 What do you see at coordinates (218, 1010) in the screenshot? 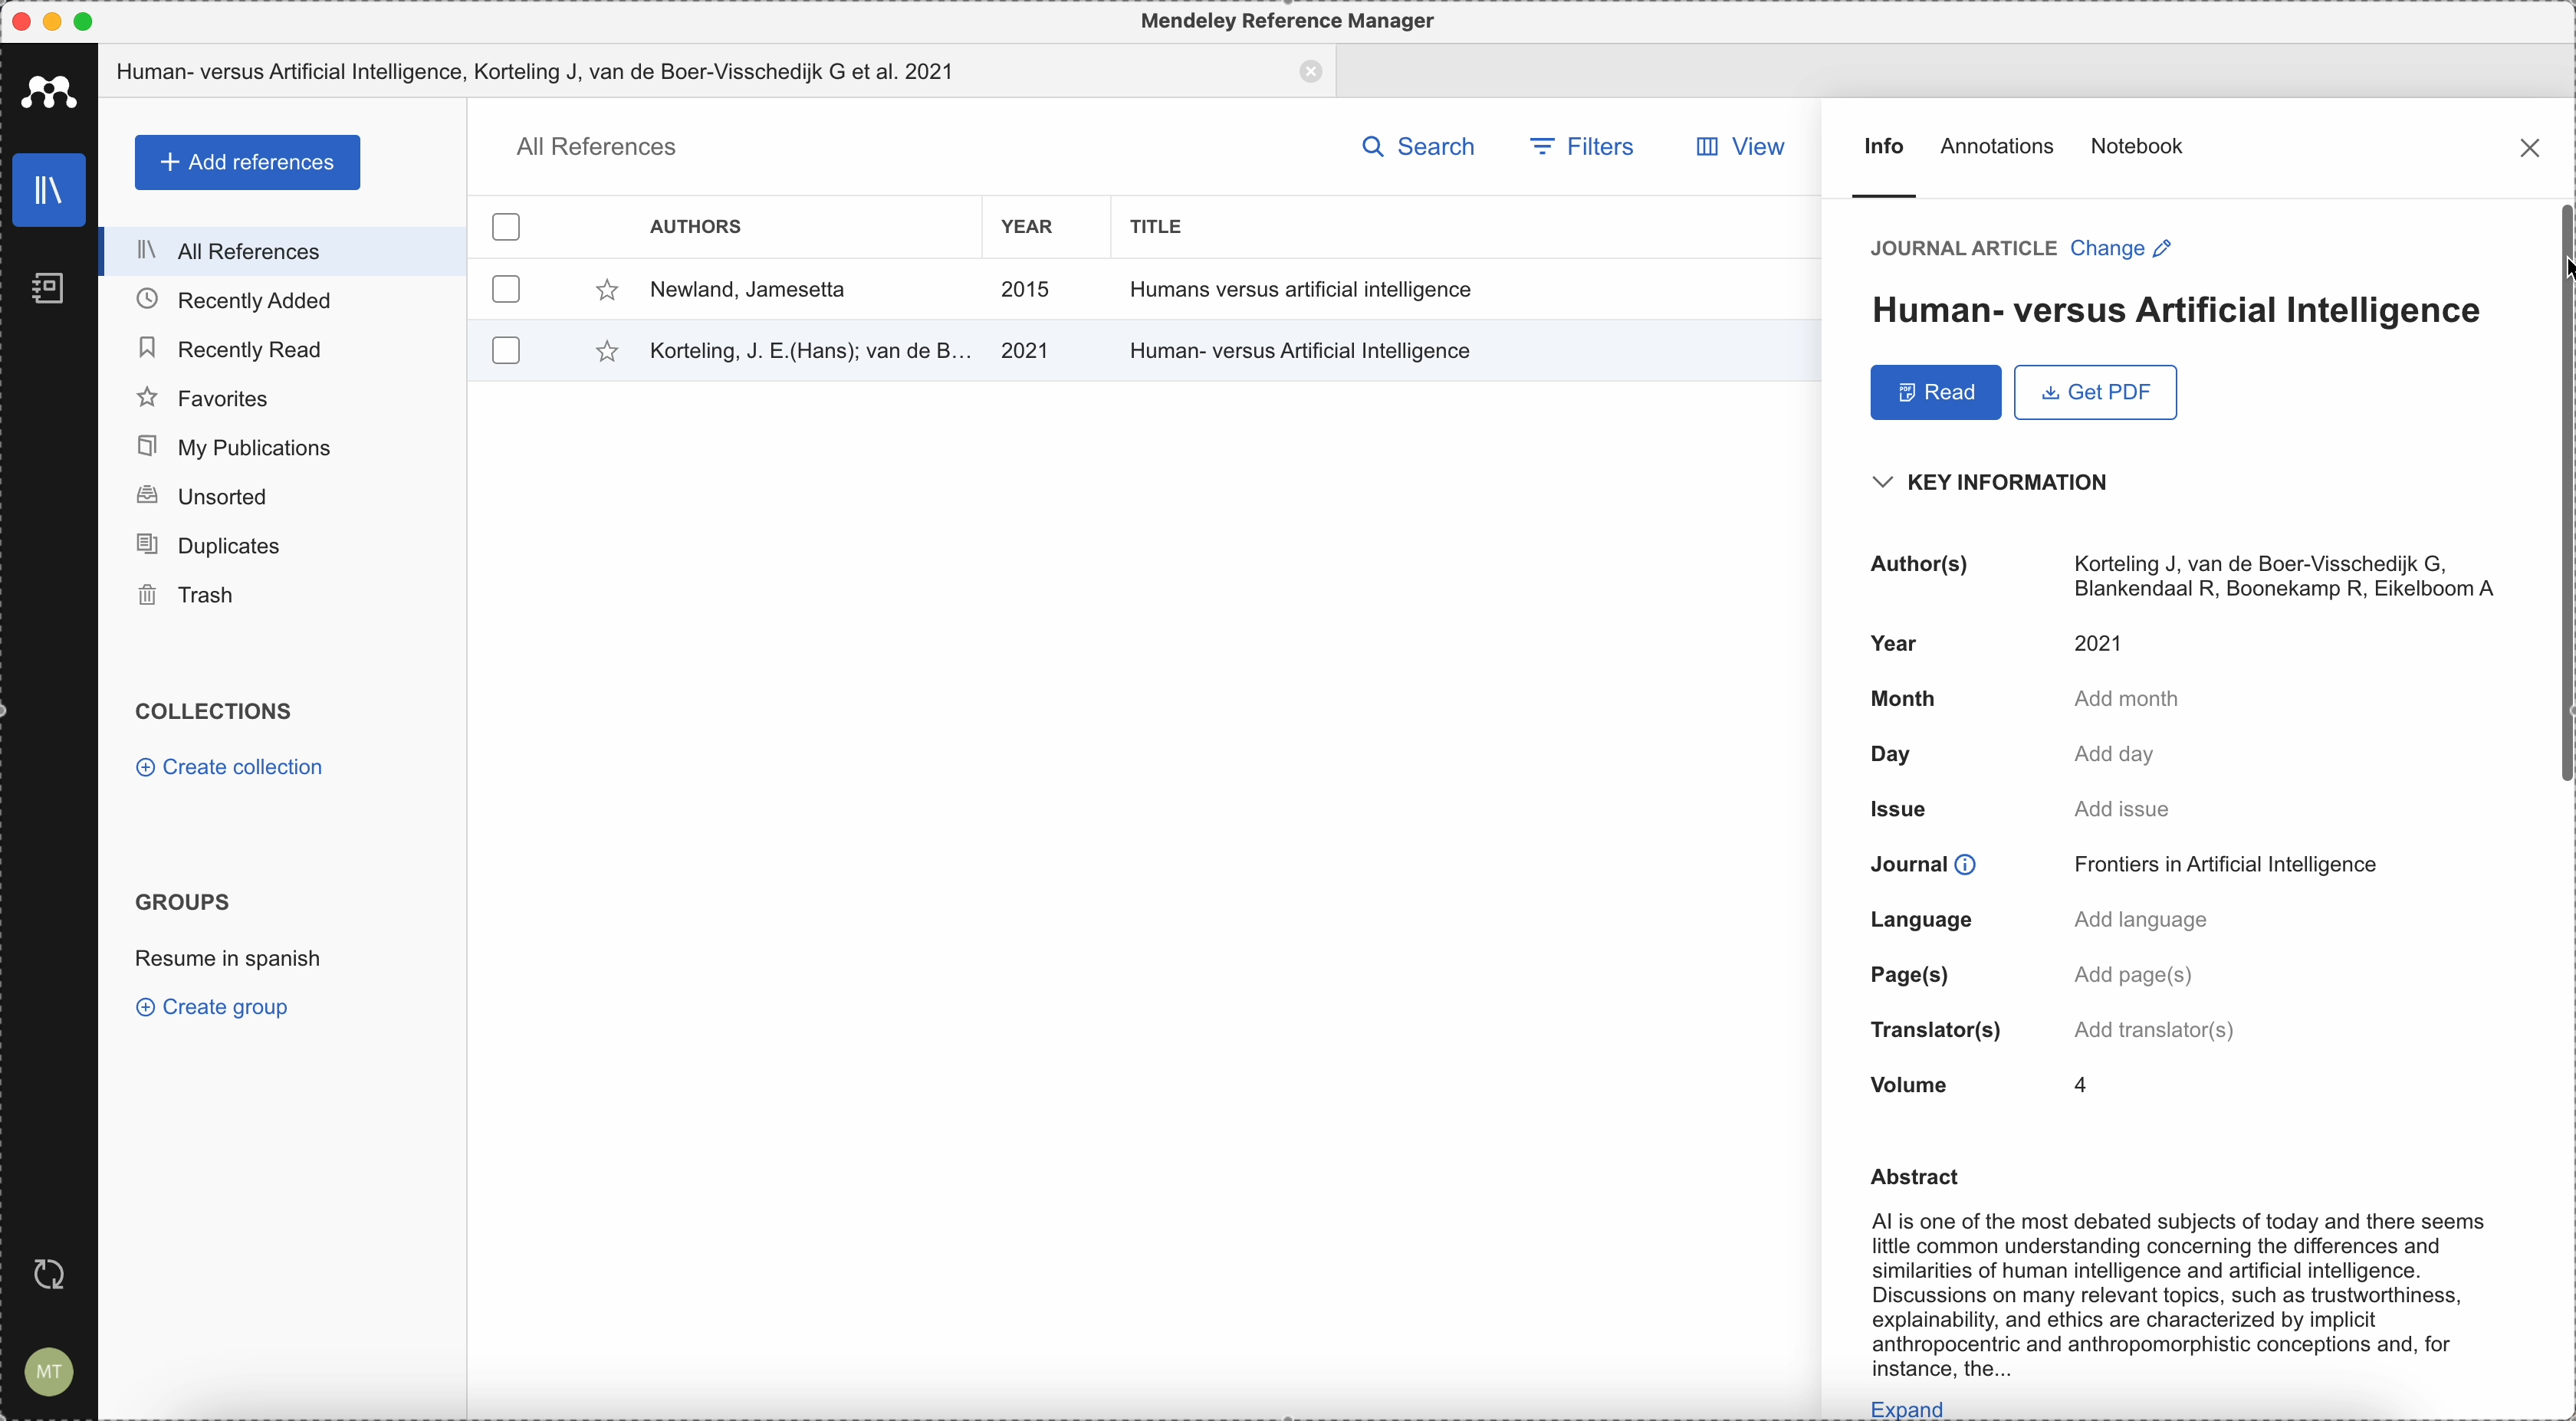
I see `create group` at bounding box center [218, 1010].